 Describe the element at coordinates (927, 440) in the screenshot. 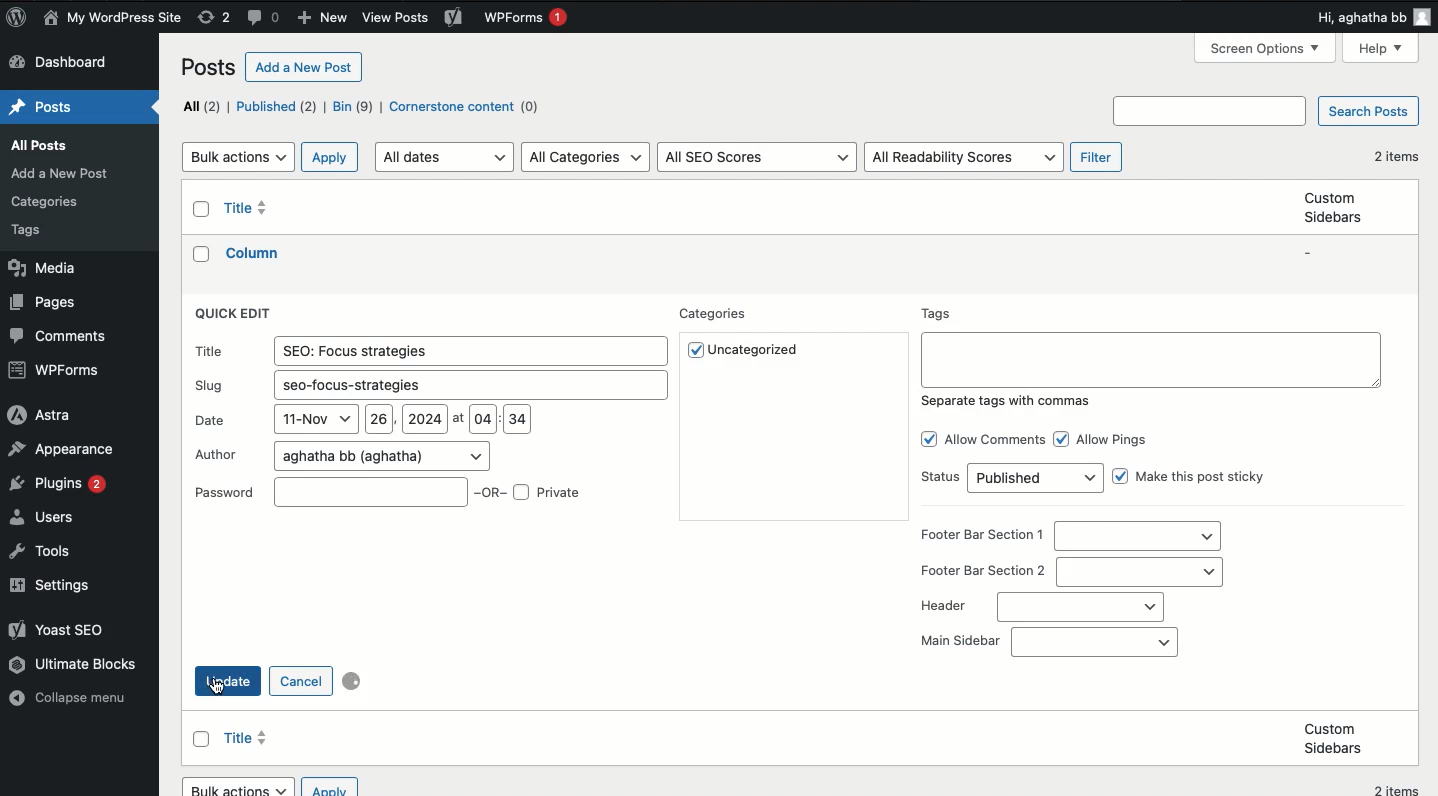

I see `Checkbox` at that location.